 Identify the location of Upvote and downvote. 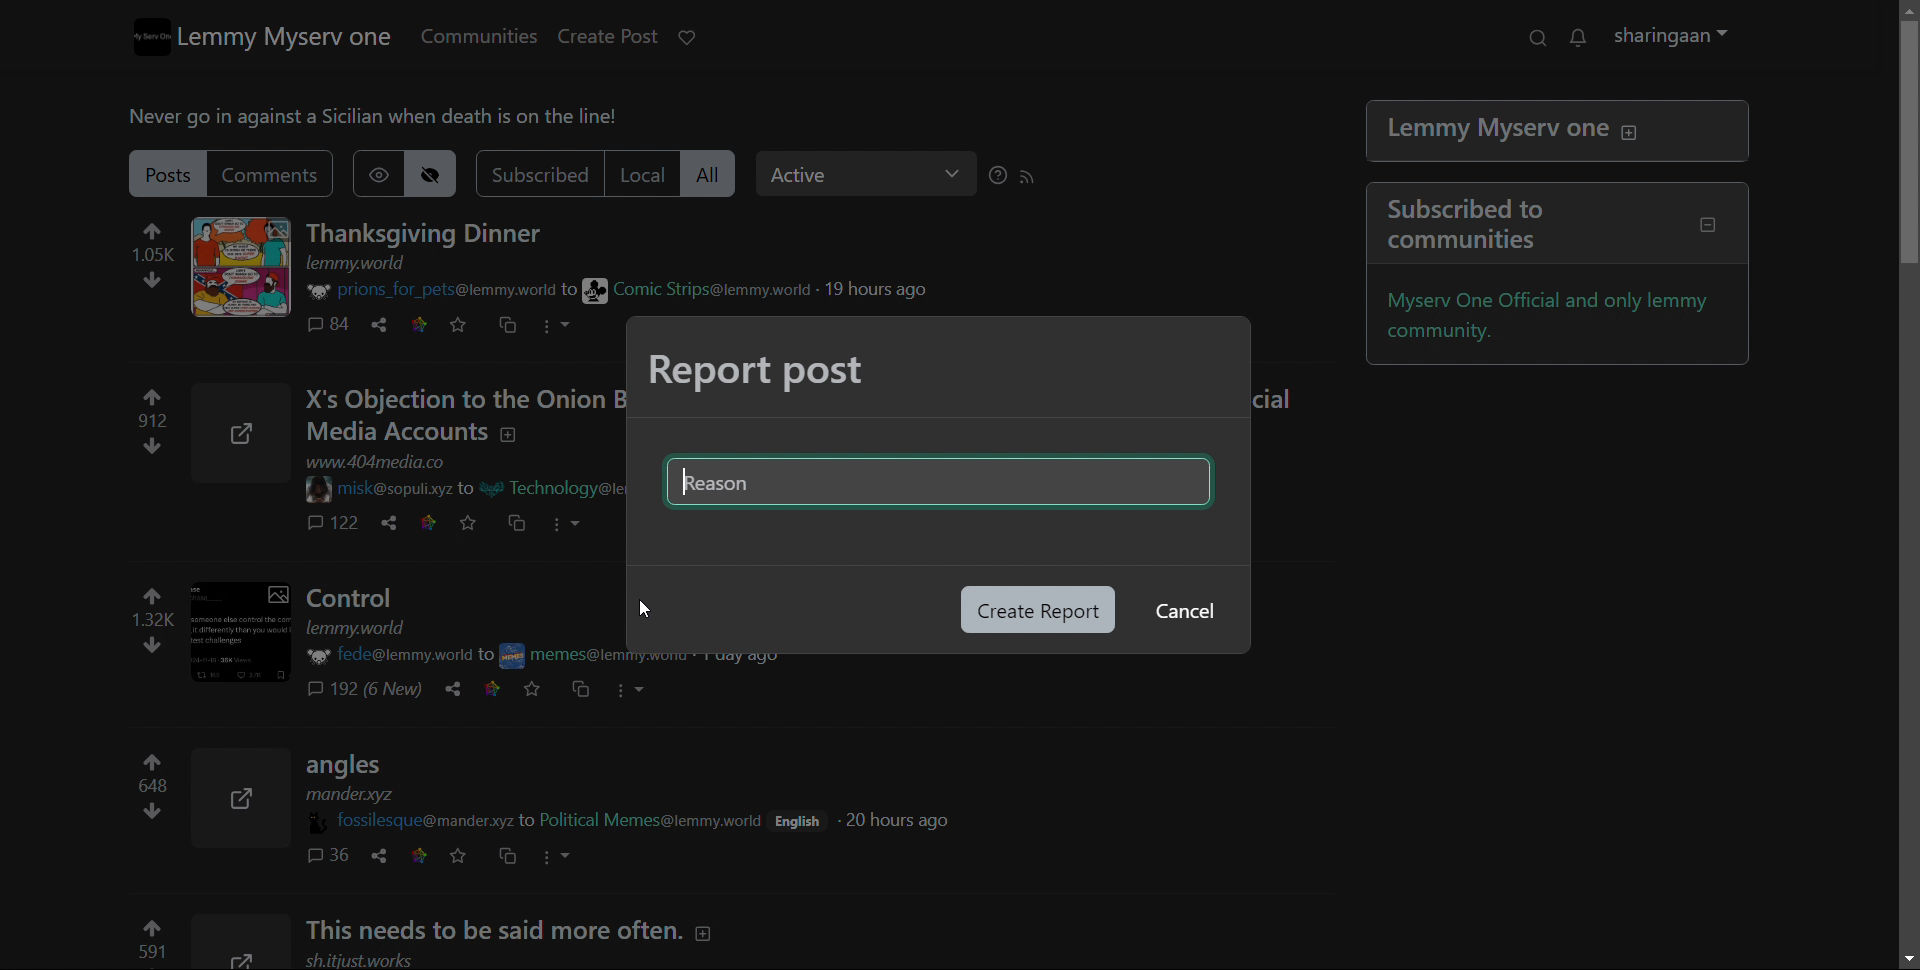
(148, 425).